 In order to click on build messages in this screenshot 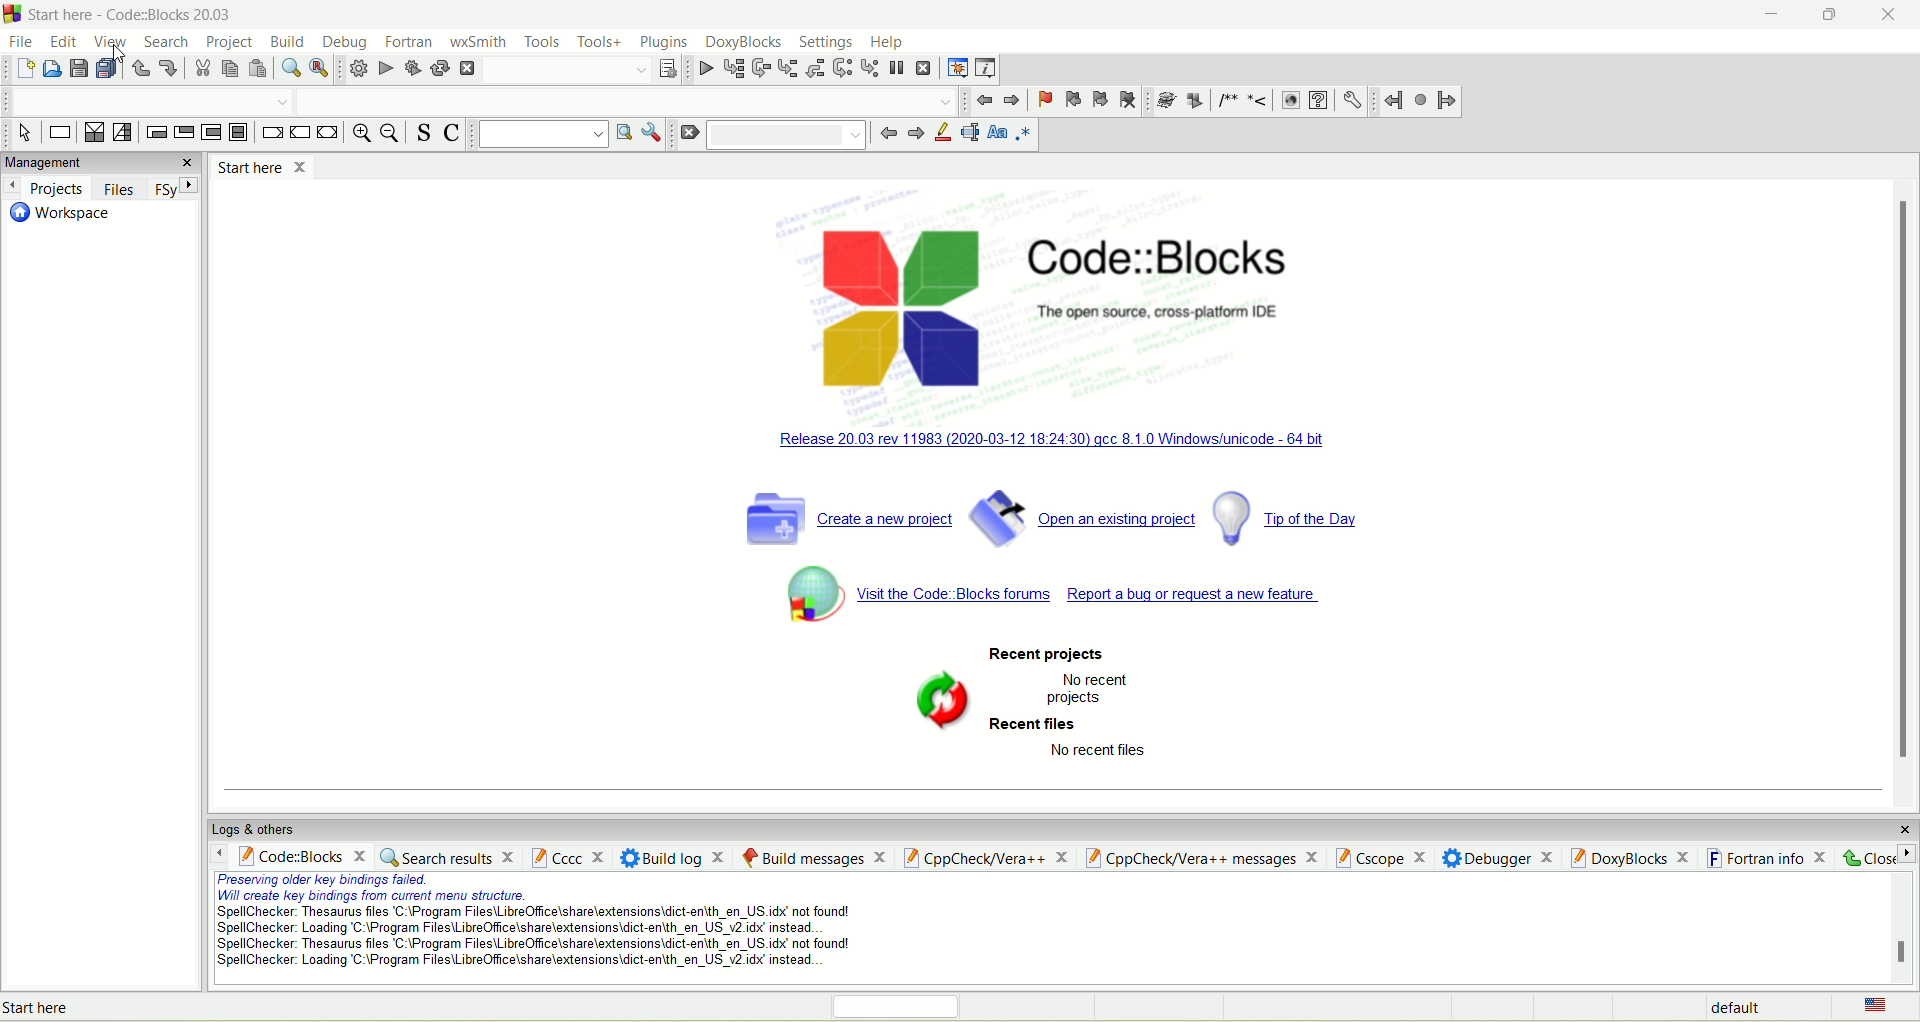, I will do `click(811, 856)`.